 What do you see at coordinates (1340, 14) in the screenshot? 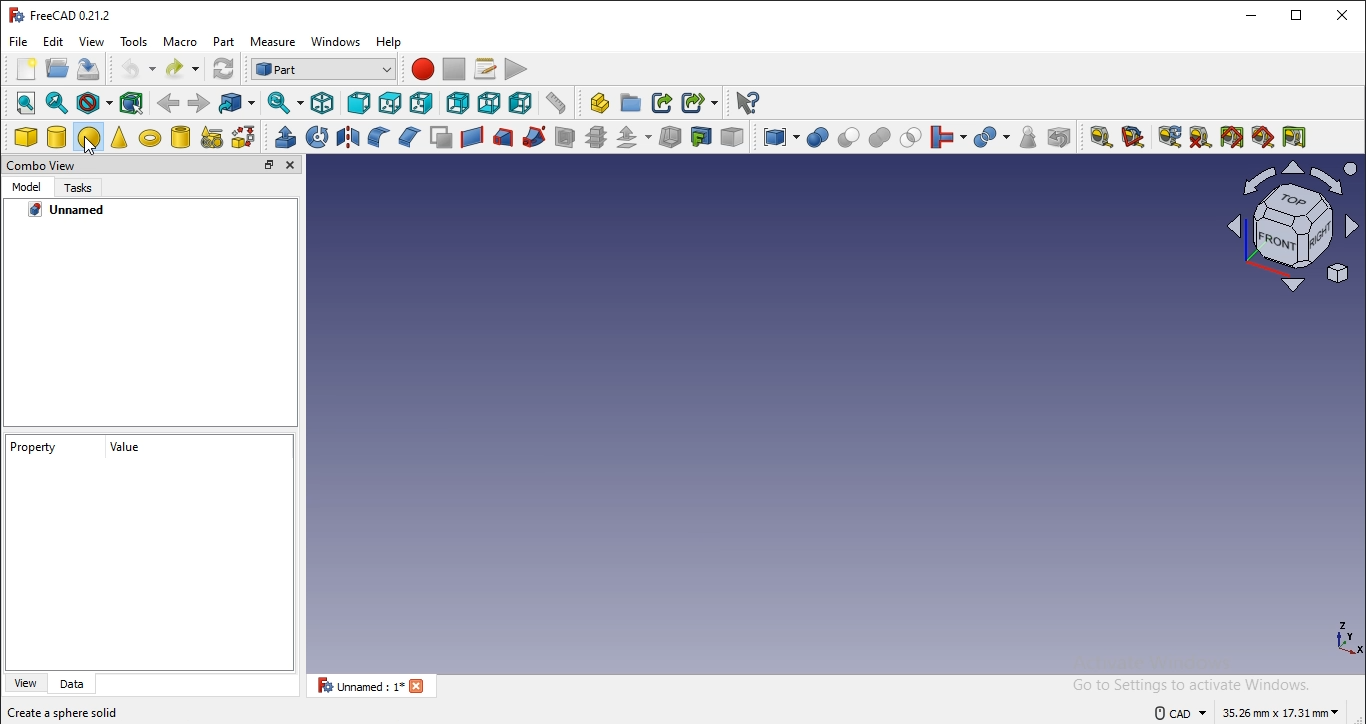
I see `close` at bounding box center [1340, 14].